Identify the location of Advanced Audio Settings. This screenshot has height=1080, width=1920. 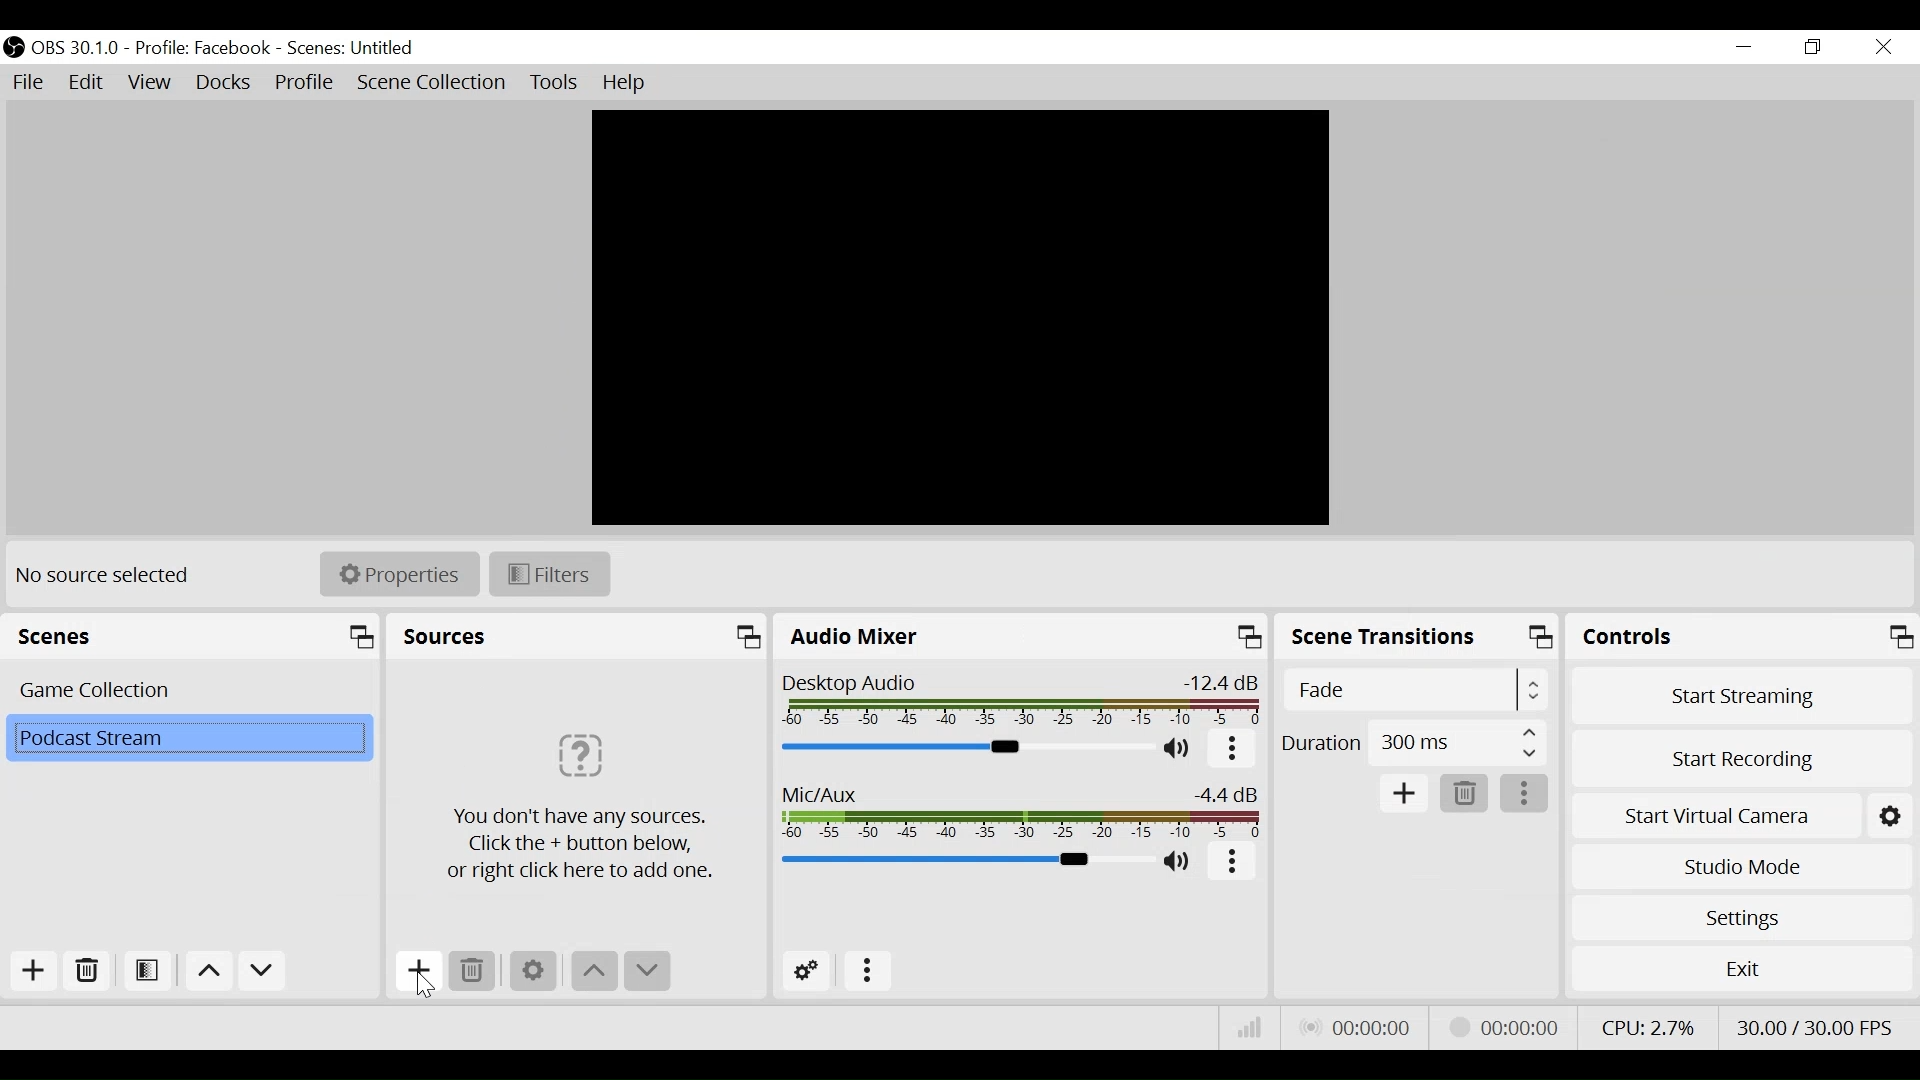
(809, 970).